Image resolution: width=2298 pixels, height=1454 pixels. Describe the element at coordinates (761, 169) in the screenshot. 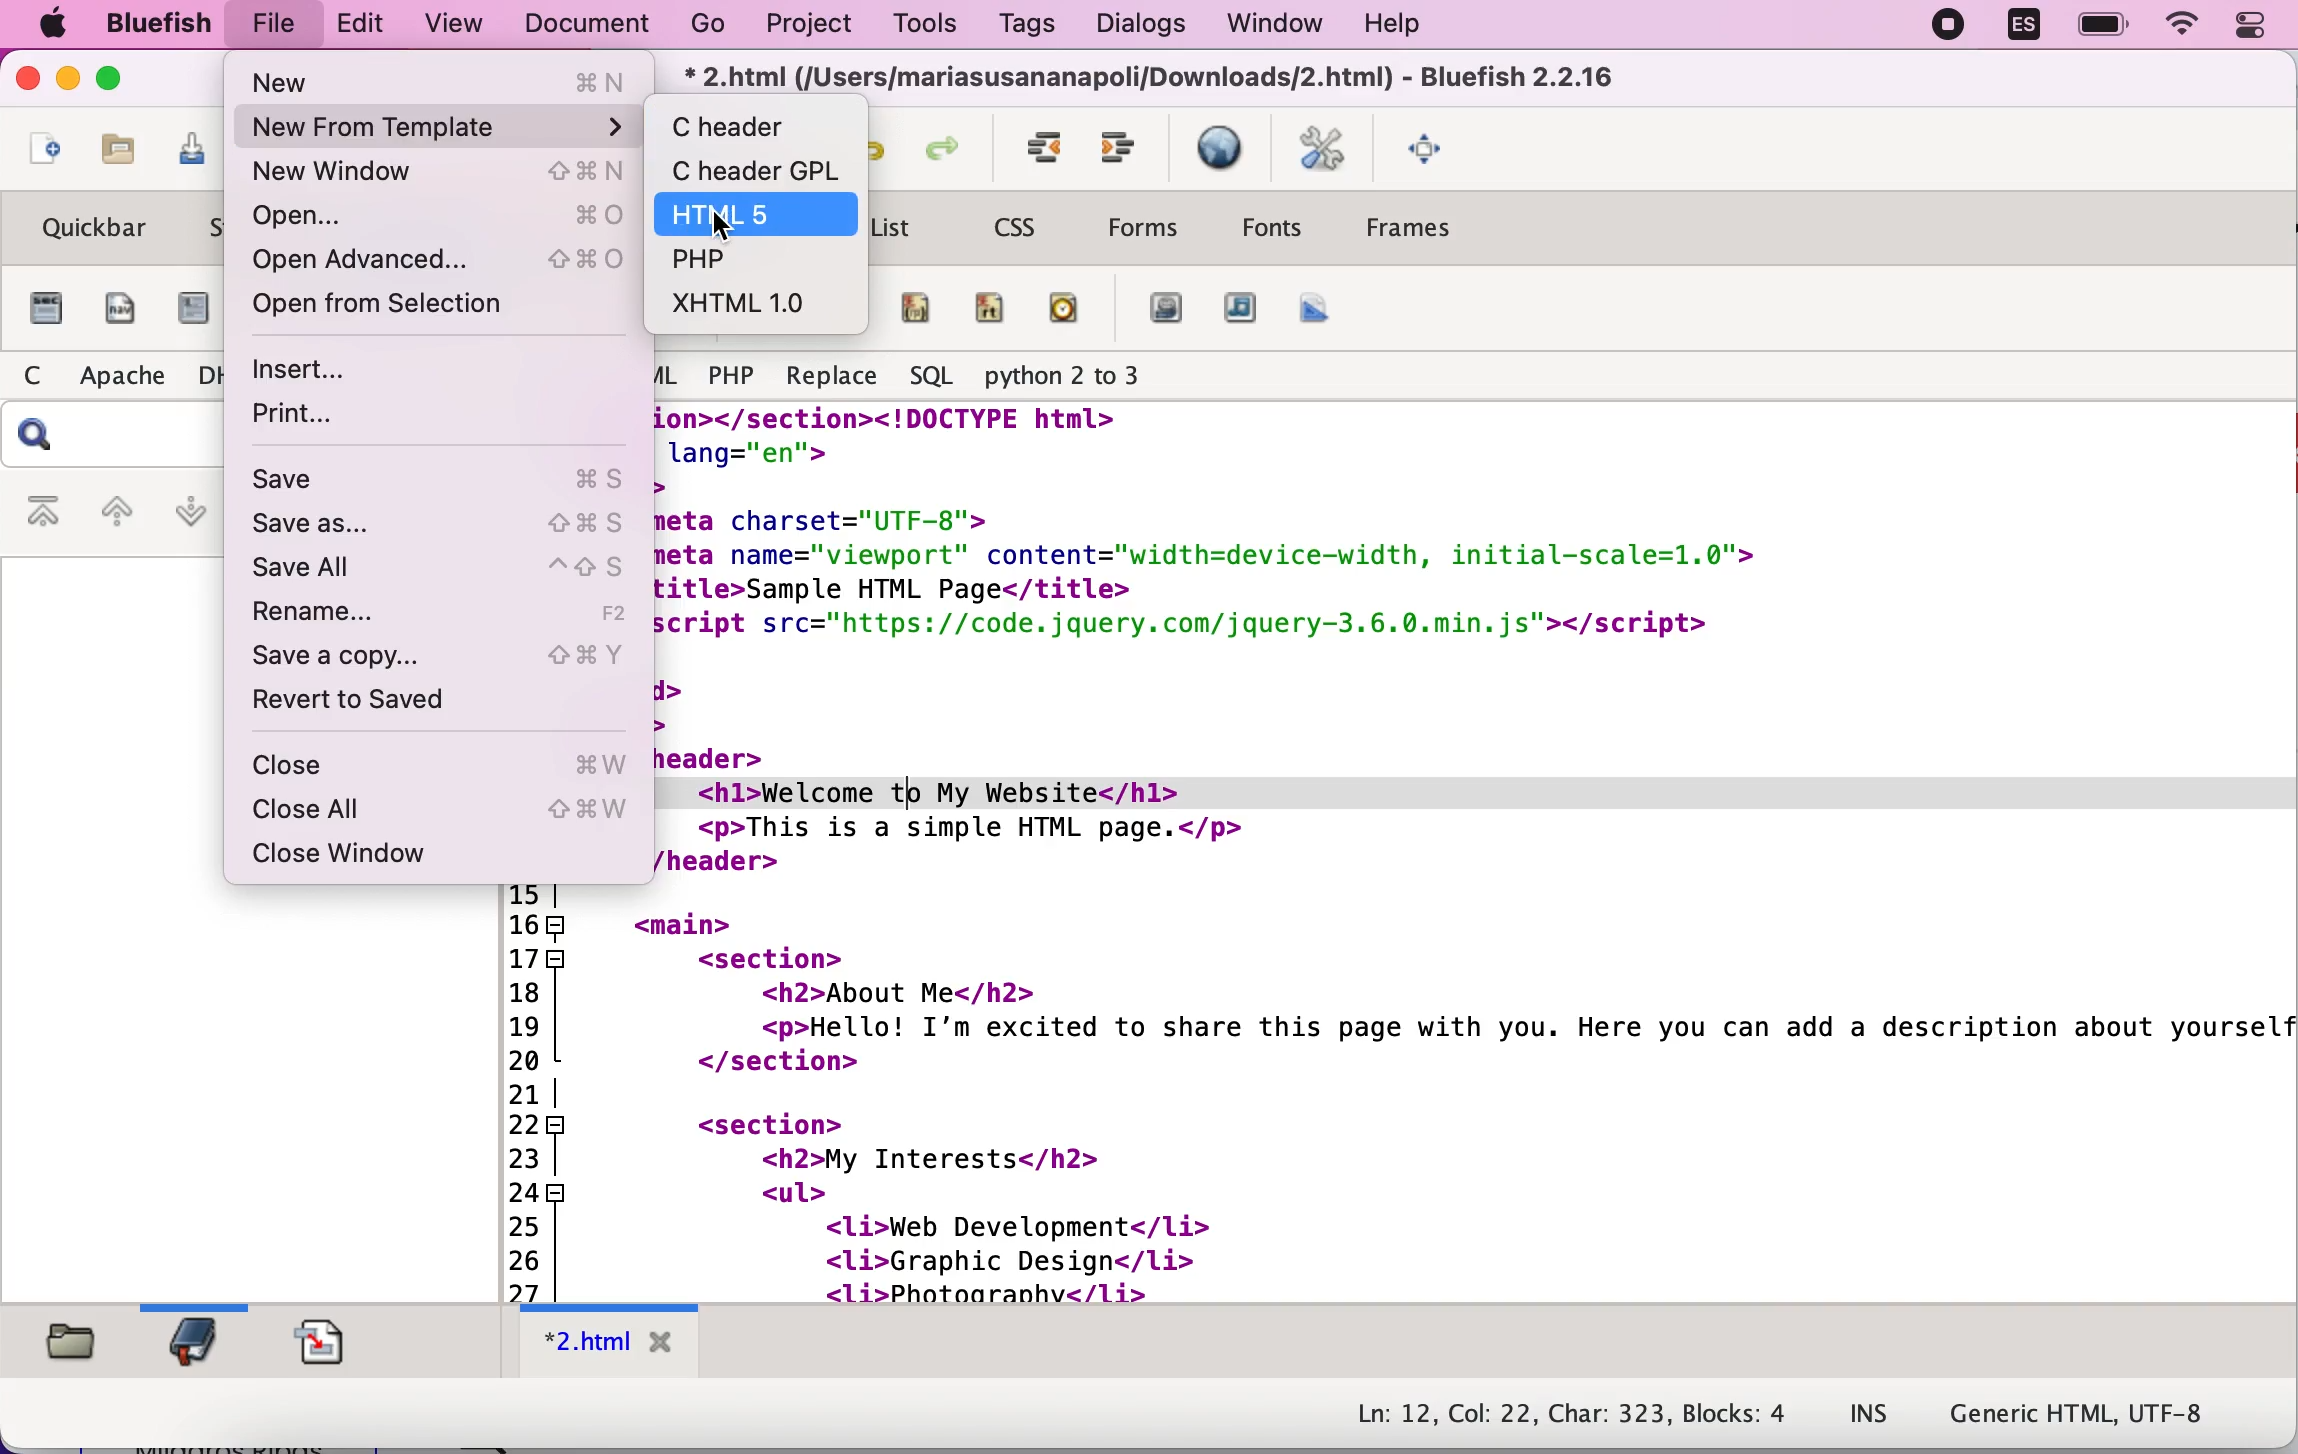

I see ` header gpl` at that location.